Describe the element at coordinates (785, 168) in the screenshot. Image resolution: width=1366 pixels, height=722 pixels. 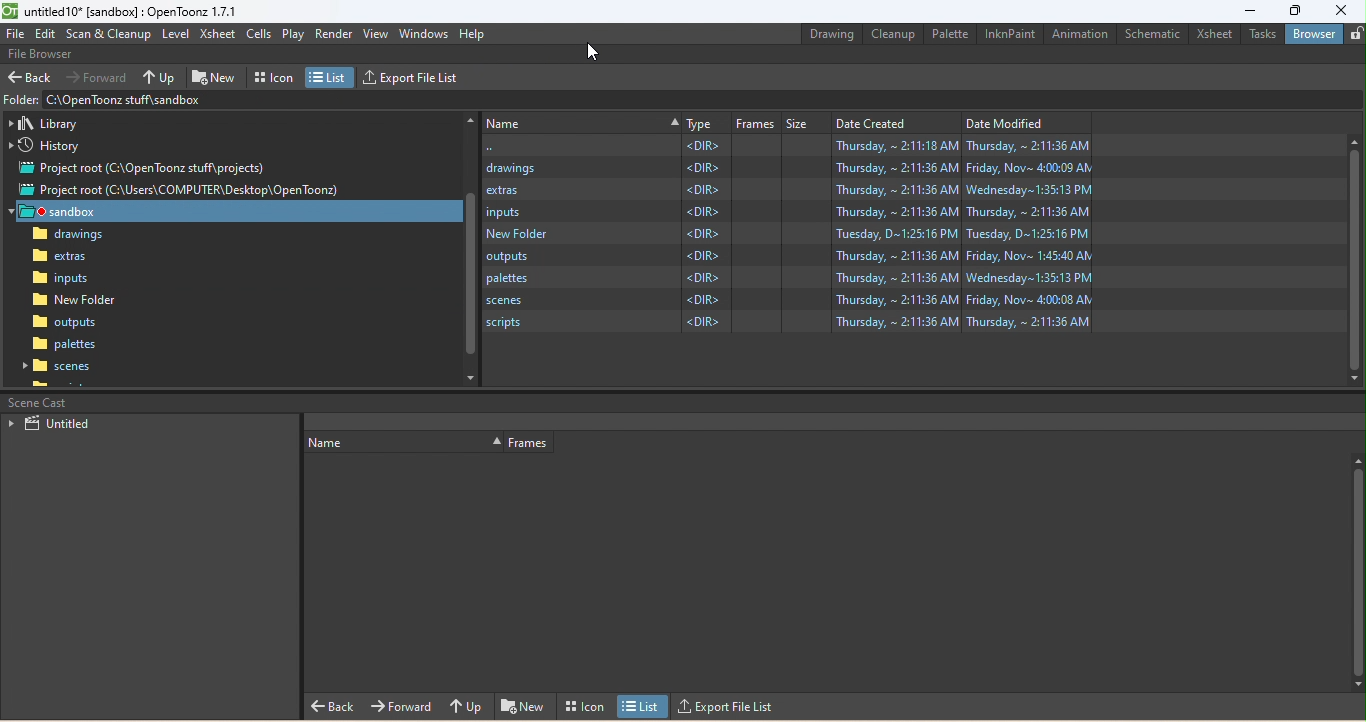
I see `drawings` at that location.